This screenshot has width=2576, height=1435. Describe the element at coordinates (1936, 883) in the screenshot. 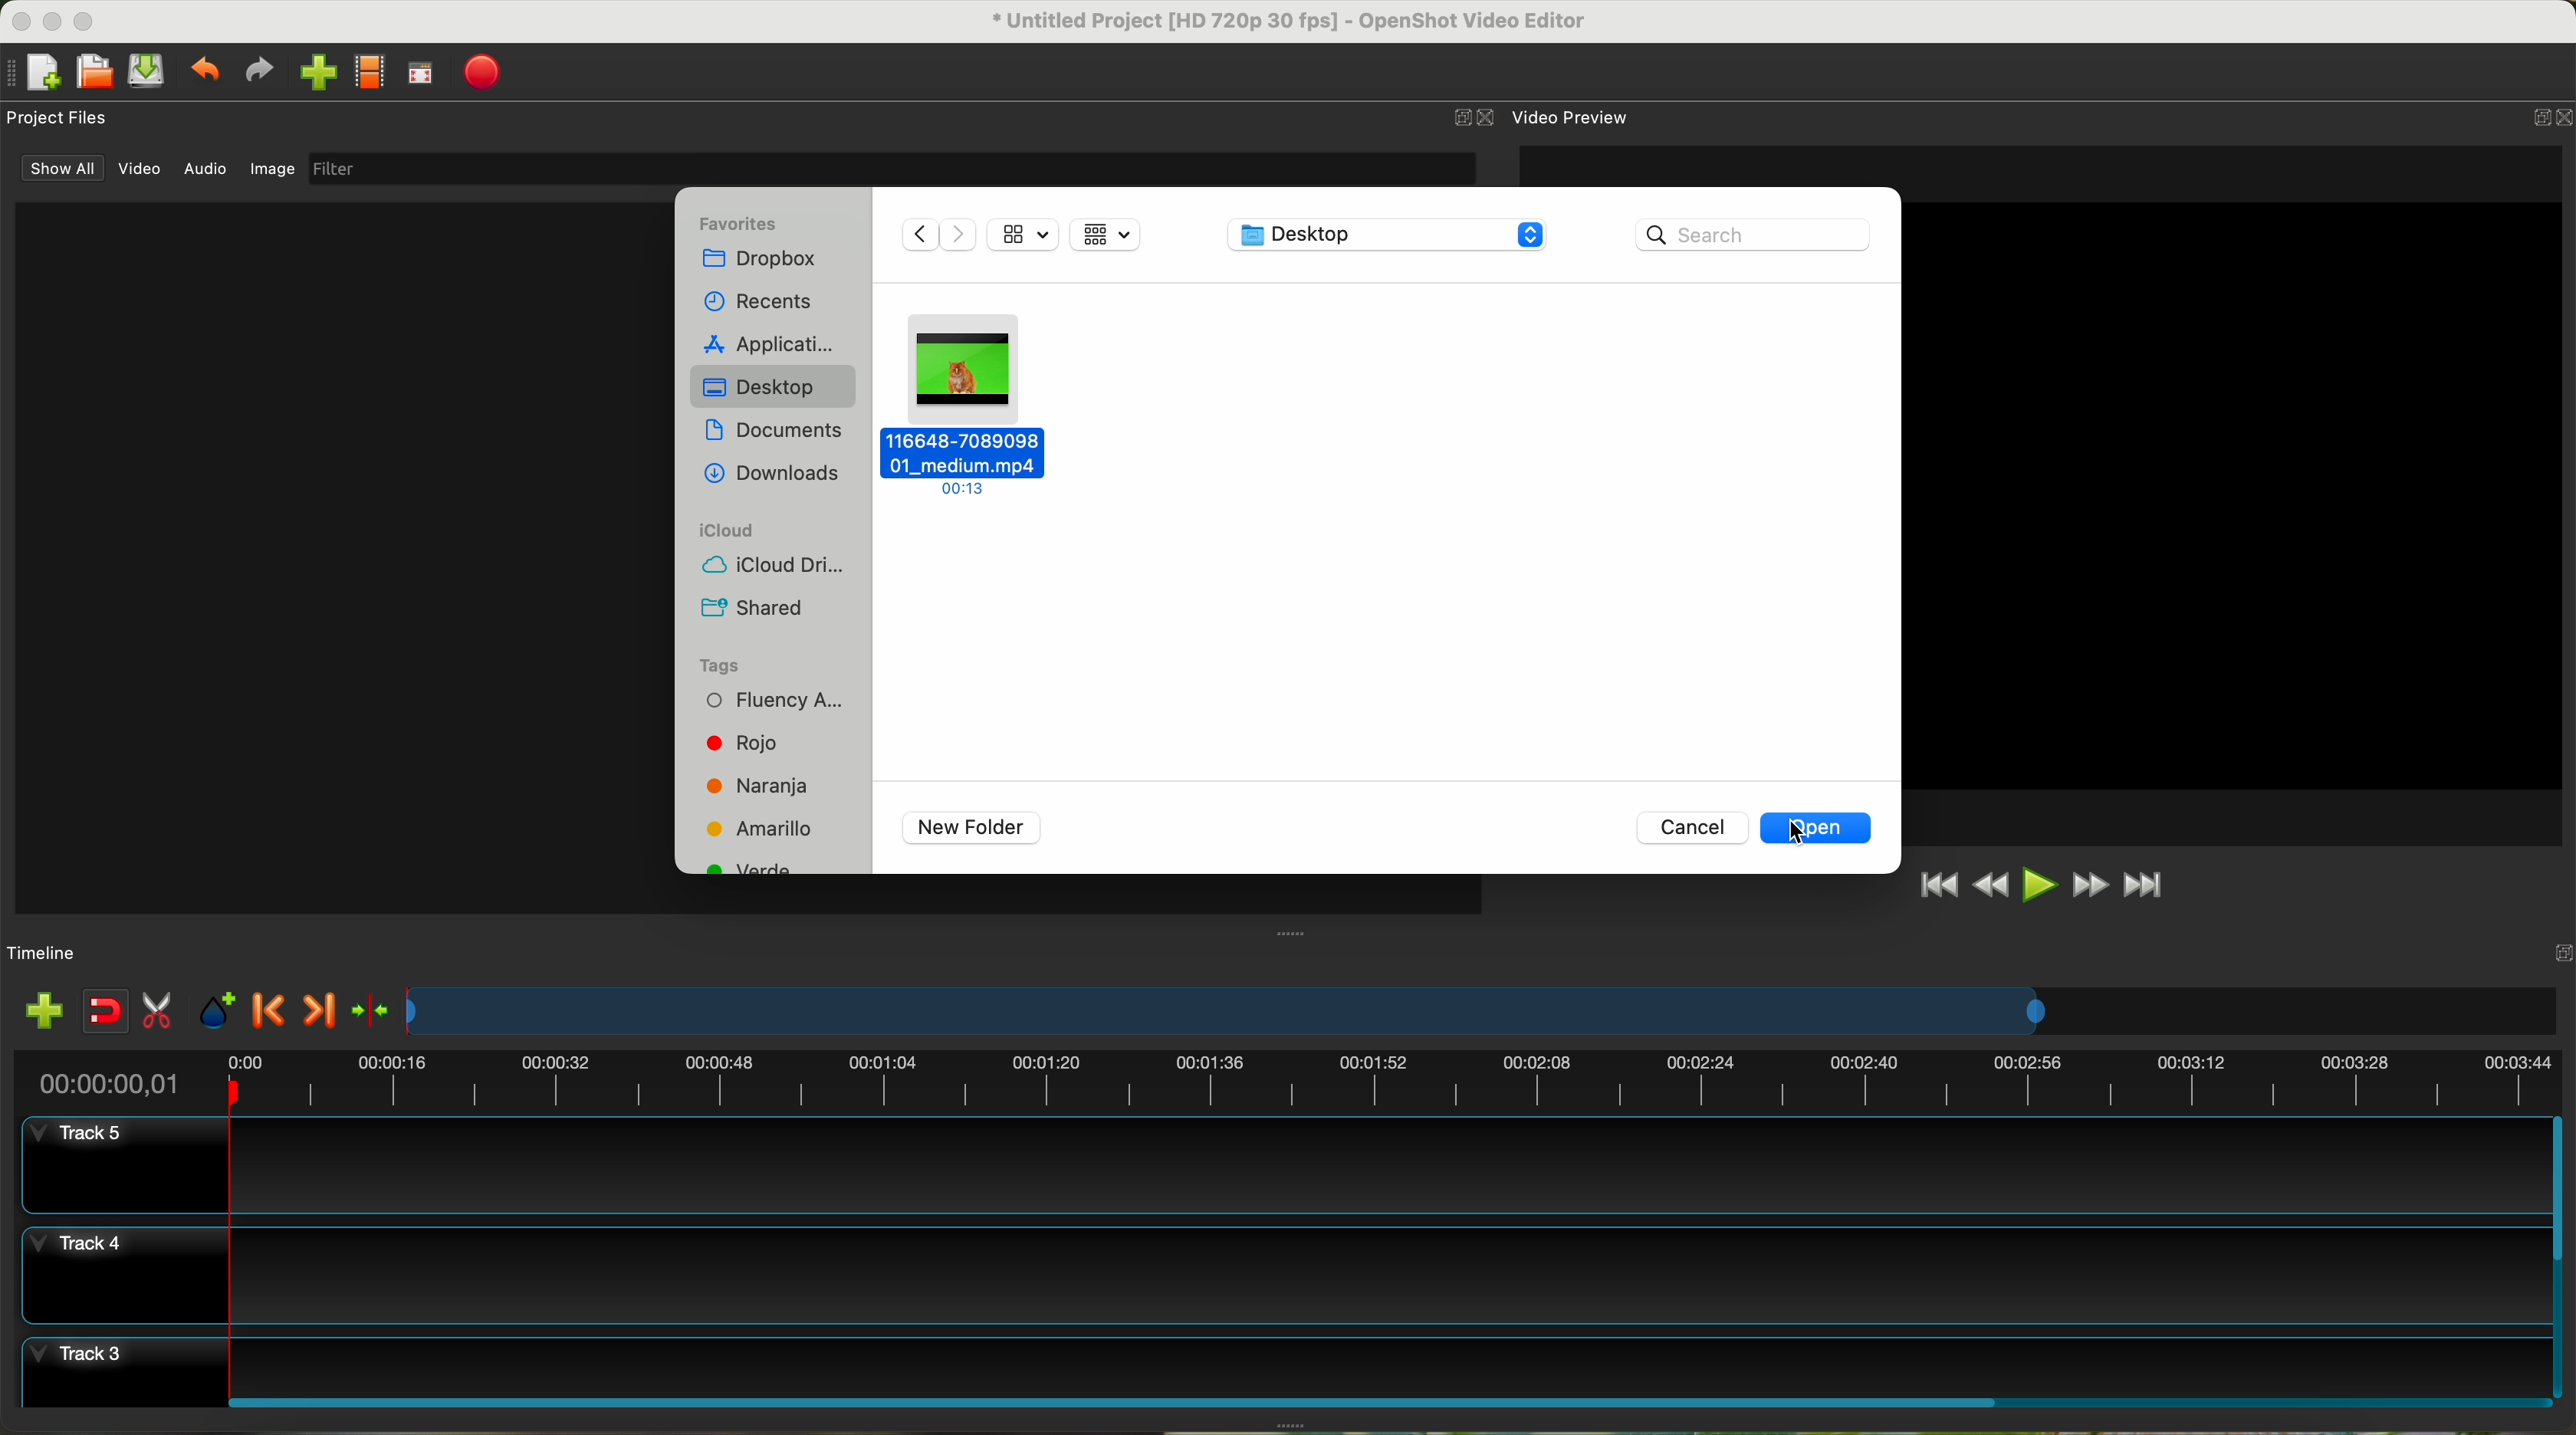

I see `jump to start` at that location.